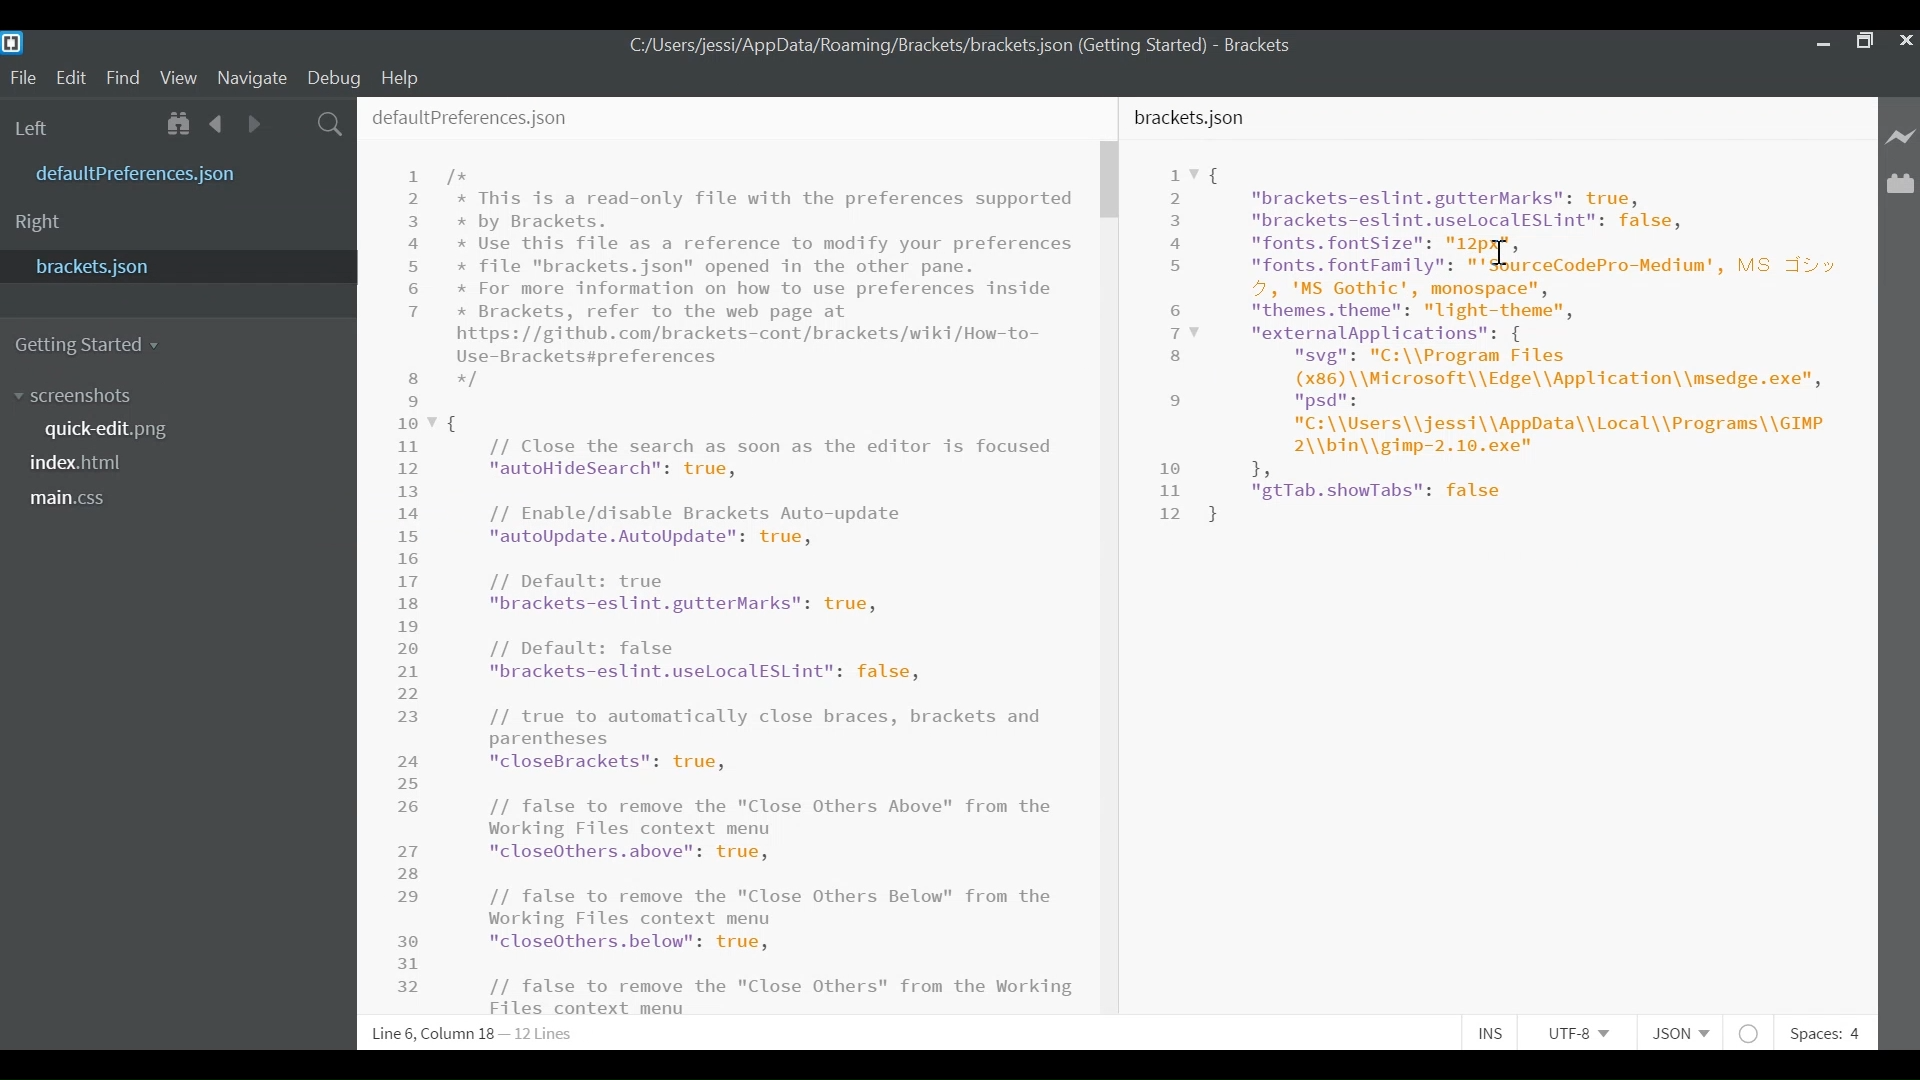  What do you see at coordinates (1501, 359) in the screenshot?
I see `1v{

2 "brackets-eslint.gutterMarks": true,

3 "brackets-eslint.uselocalESLint": false,

4 "fonts. fontSize": SER)

5 "fonts. fontFamily": "' rceCodePro-Medium', MS Jv

4, 'MS Gothic', monospace",

6 "themes.theme": "light-theme",

Tv "externalApplications": {

8 "svg": "C:\\Program Files
(x86) \\Microsoft\\Edge\\Application\\msedge.exe",

9 "psd":
"C:\\Users\\jessi\\AppData\\Local\\Programs\\GIMP
2\\bin\\gimp-2.10.exe"

10 1,

1 "gtTab.showTabs": false

12}` at bounding box center [1501, 359].